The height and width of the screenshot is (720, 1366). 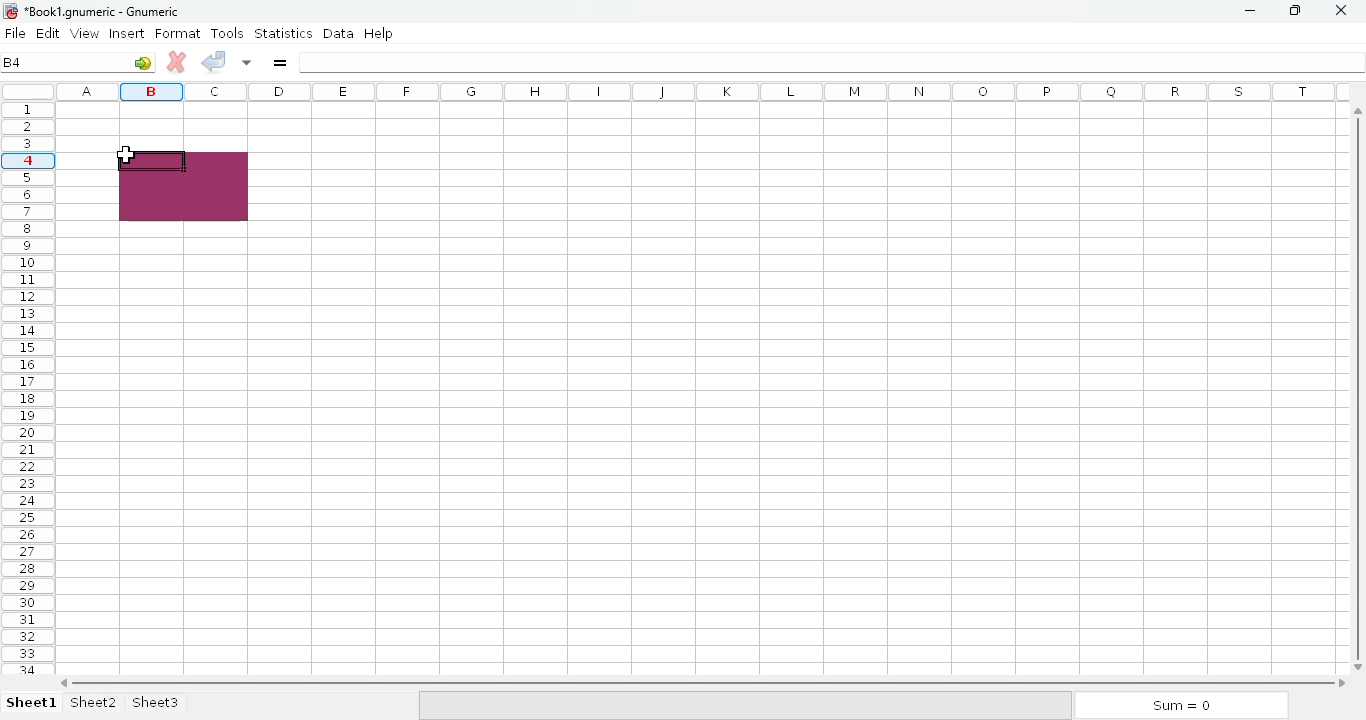 What do you see at coordinates (215, 61) in the screenshot?
I see `accept change` at bounding box center [215, 61].